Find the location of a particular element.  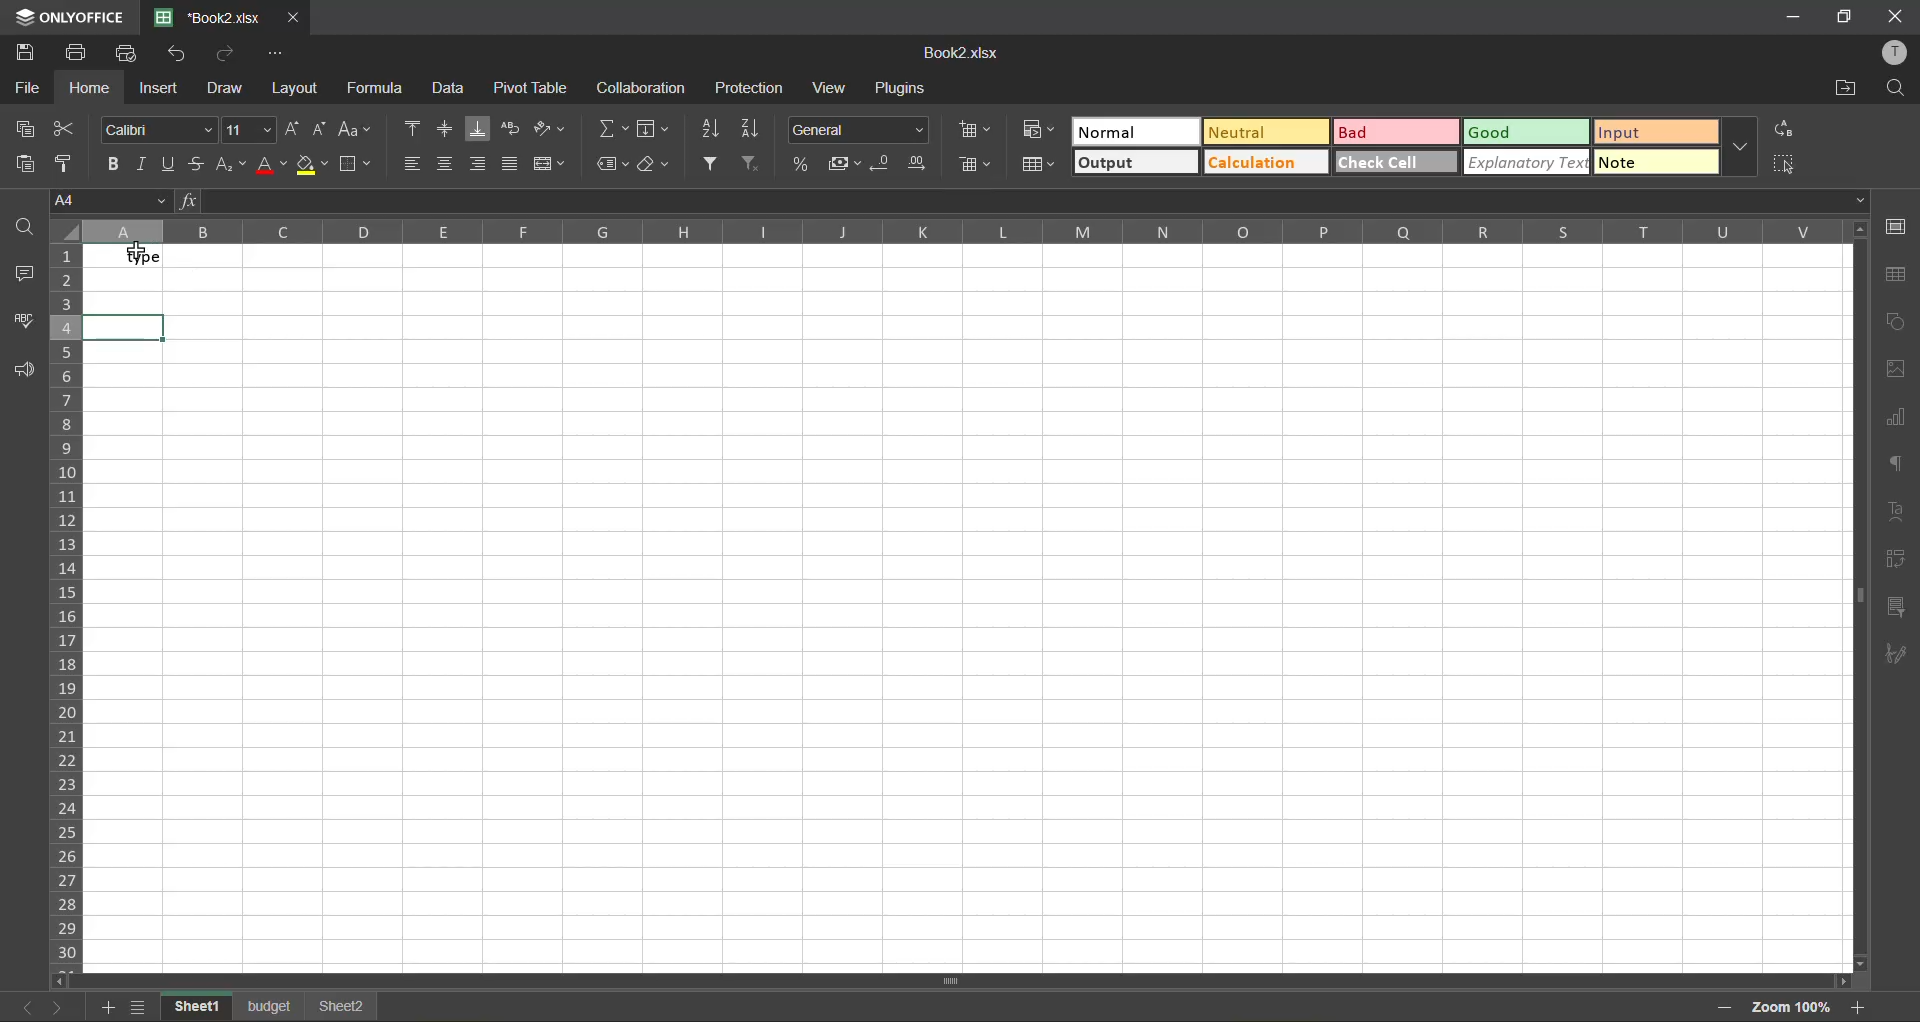

comments is located at coordinates (22, 271).